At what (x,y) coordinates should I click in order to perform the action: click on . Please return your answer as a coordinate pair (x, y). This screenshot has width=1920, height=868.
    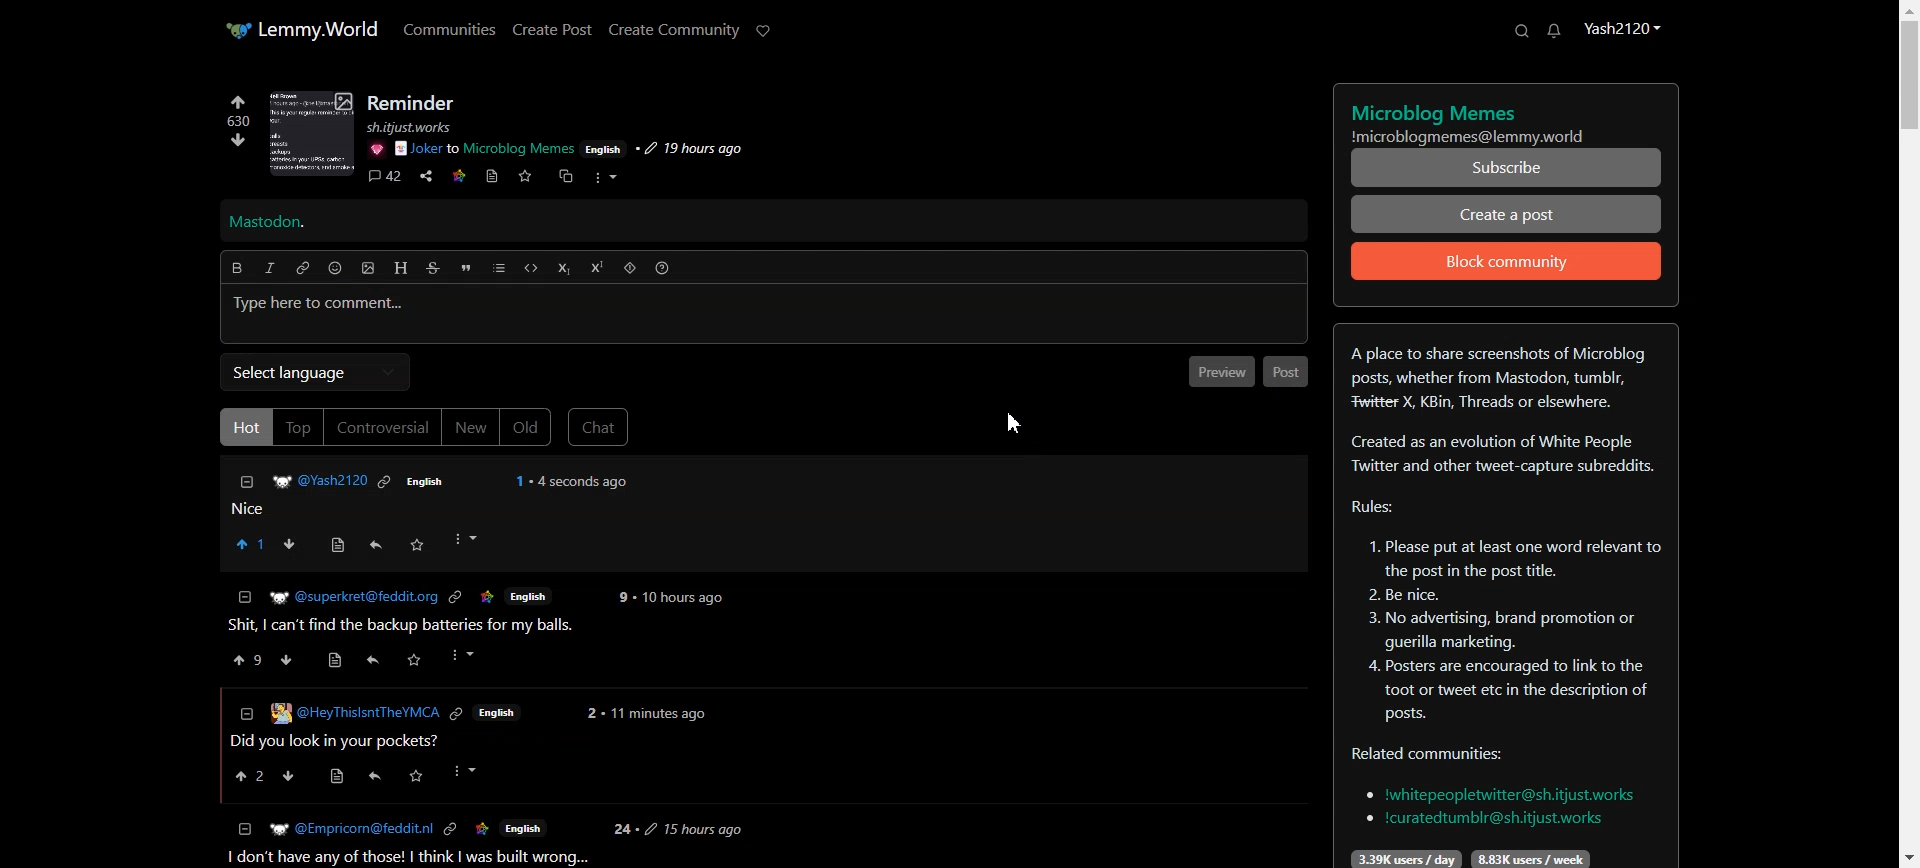
    Looking at the image, I should click on (375, 149).